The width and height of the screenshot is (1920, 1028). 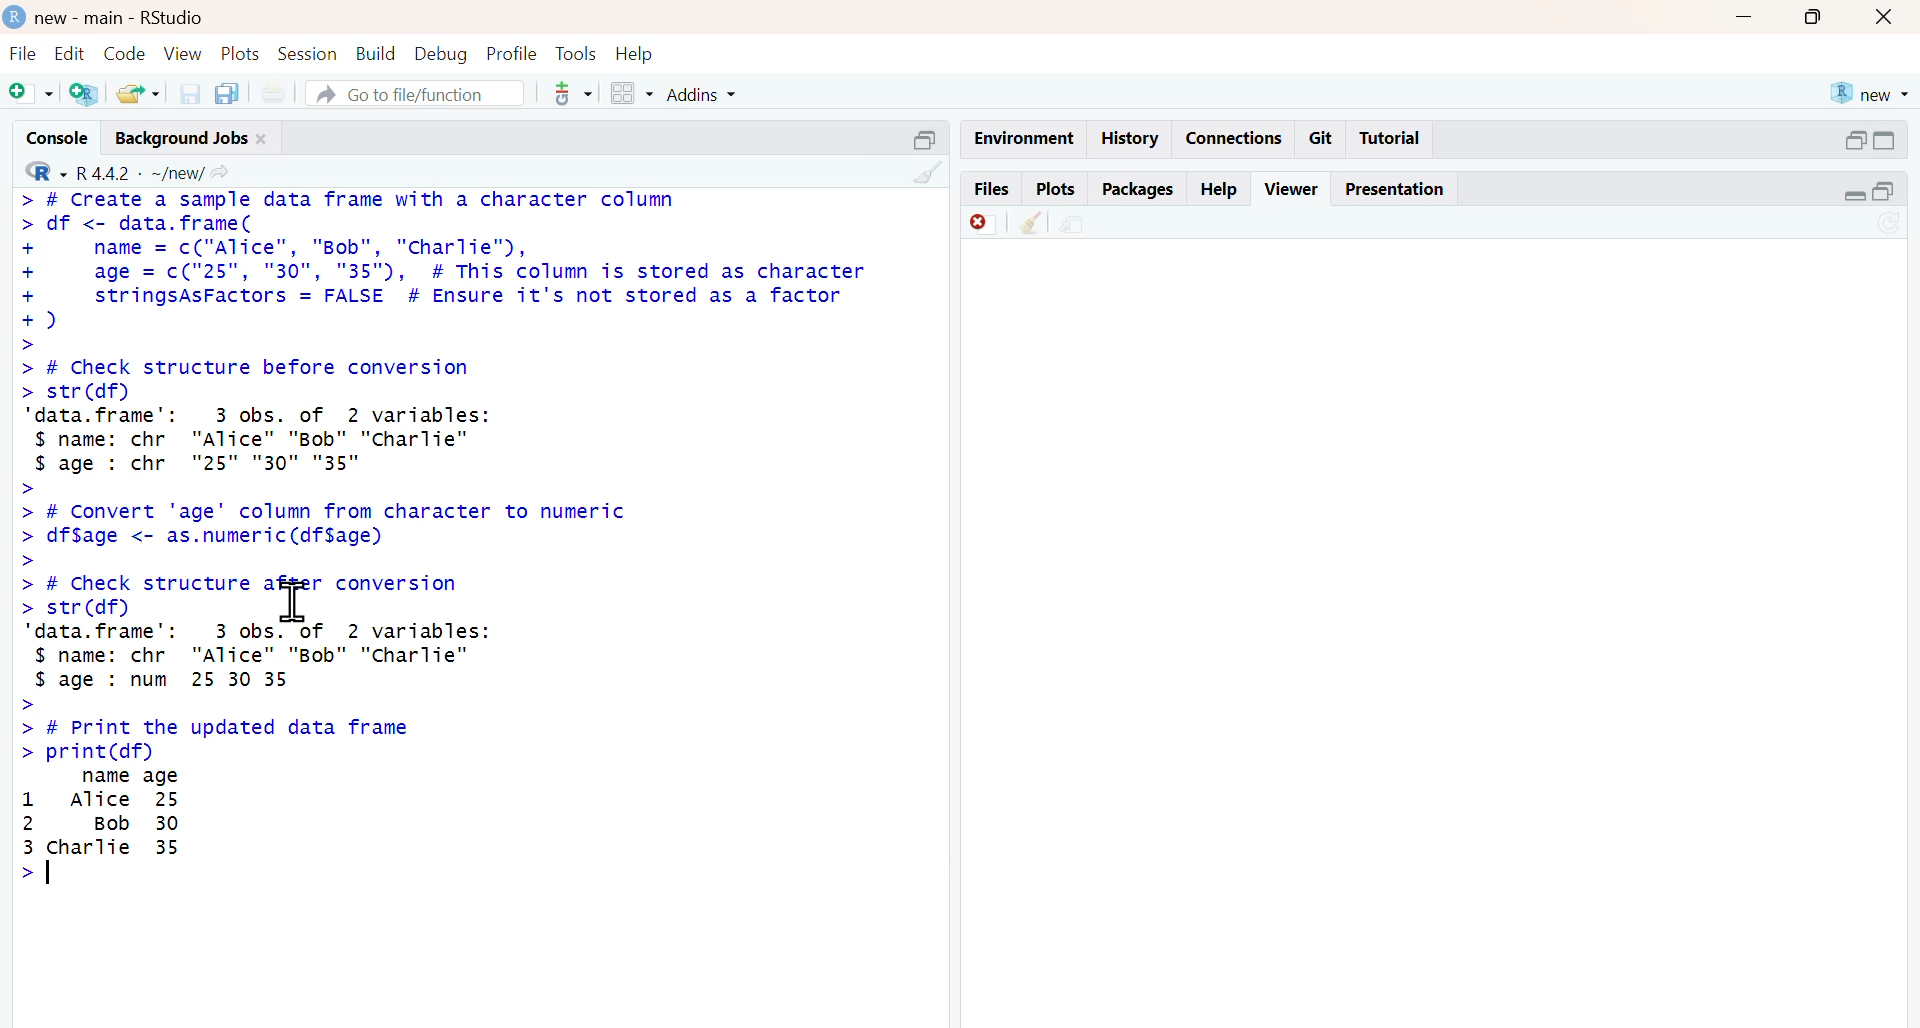 I want to click on open in separate window, so click(x=1854, y=140).